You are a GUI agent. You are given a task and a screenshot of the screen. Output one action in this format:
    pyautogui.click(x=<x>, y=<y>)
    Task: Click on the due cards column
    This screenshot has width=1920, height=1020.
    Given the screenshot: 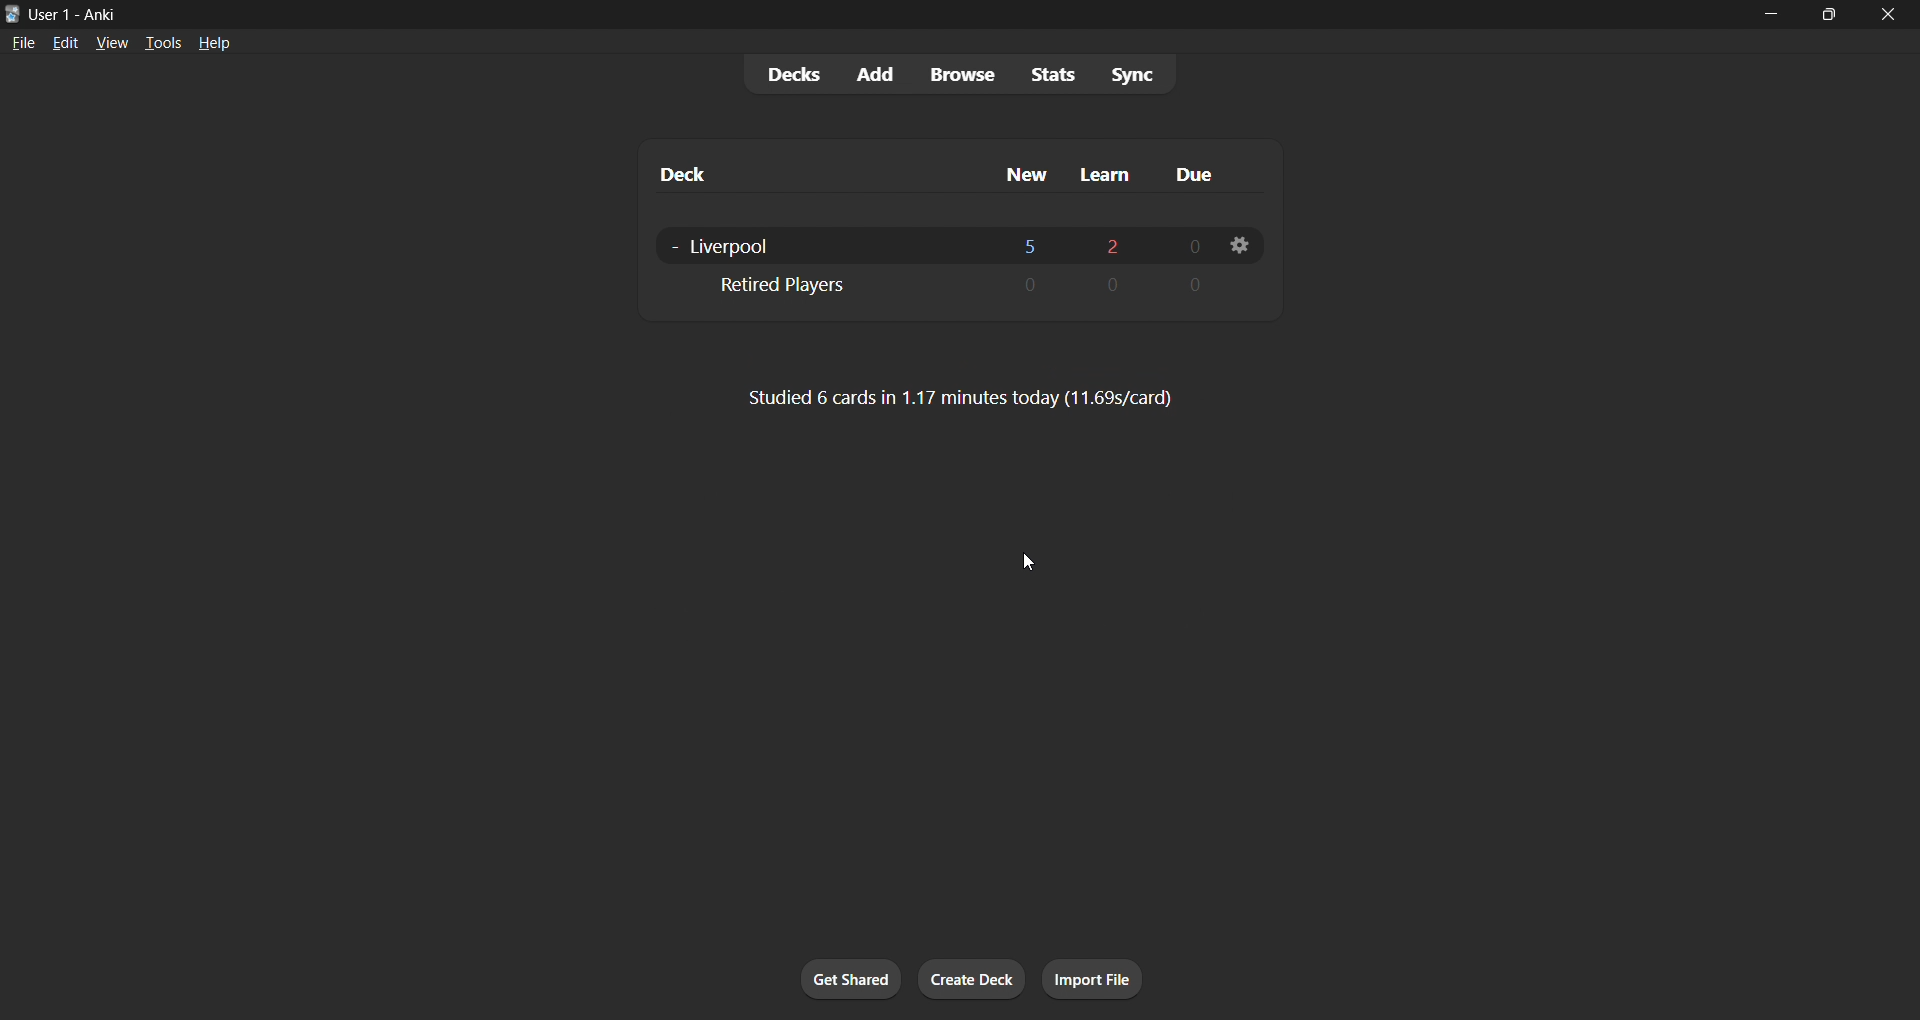 What is the action you would take?
    pyautogui.click(x=1201, y=179)
    